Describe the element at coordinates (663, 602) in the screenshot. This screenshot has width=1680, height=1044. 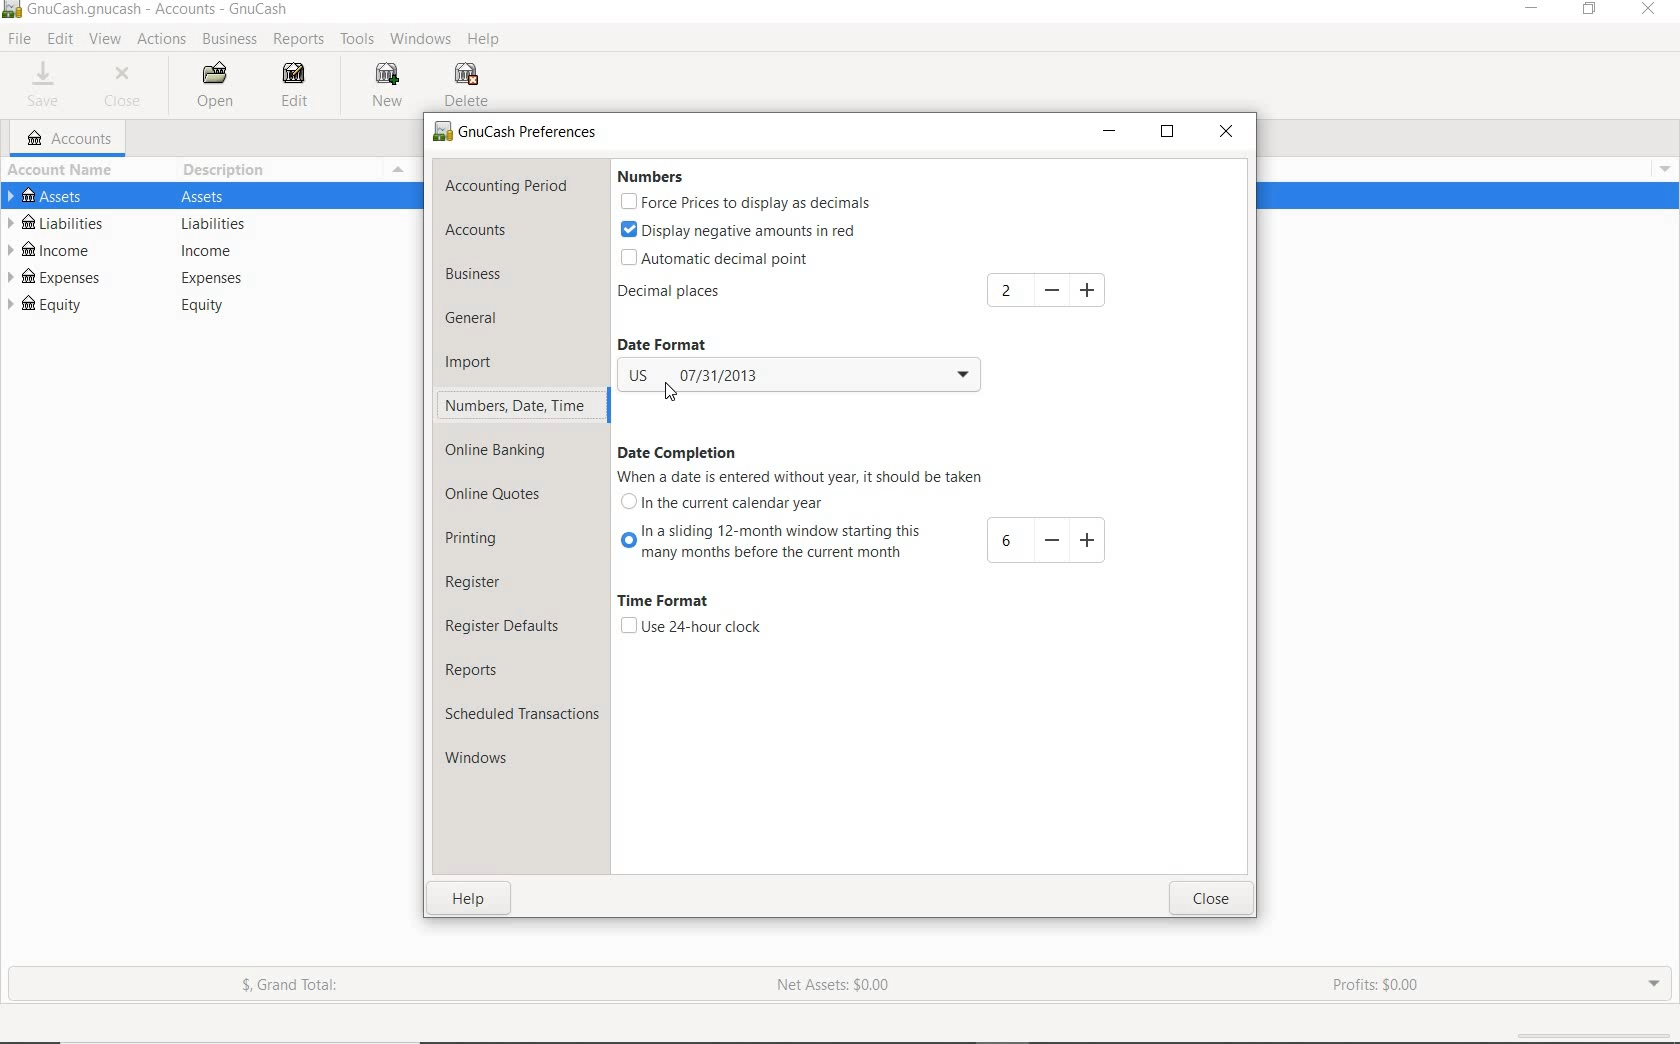
I see `Time format` at that location.